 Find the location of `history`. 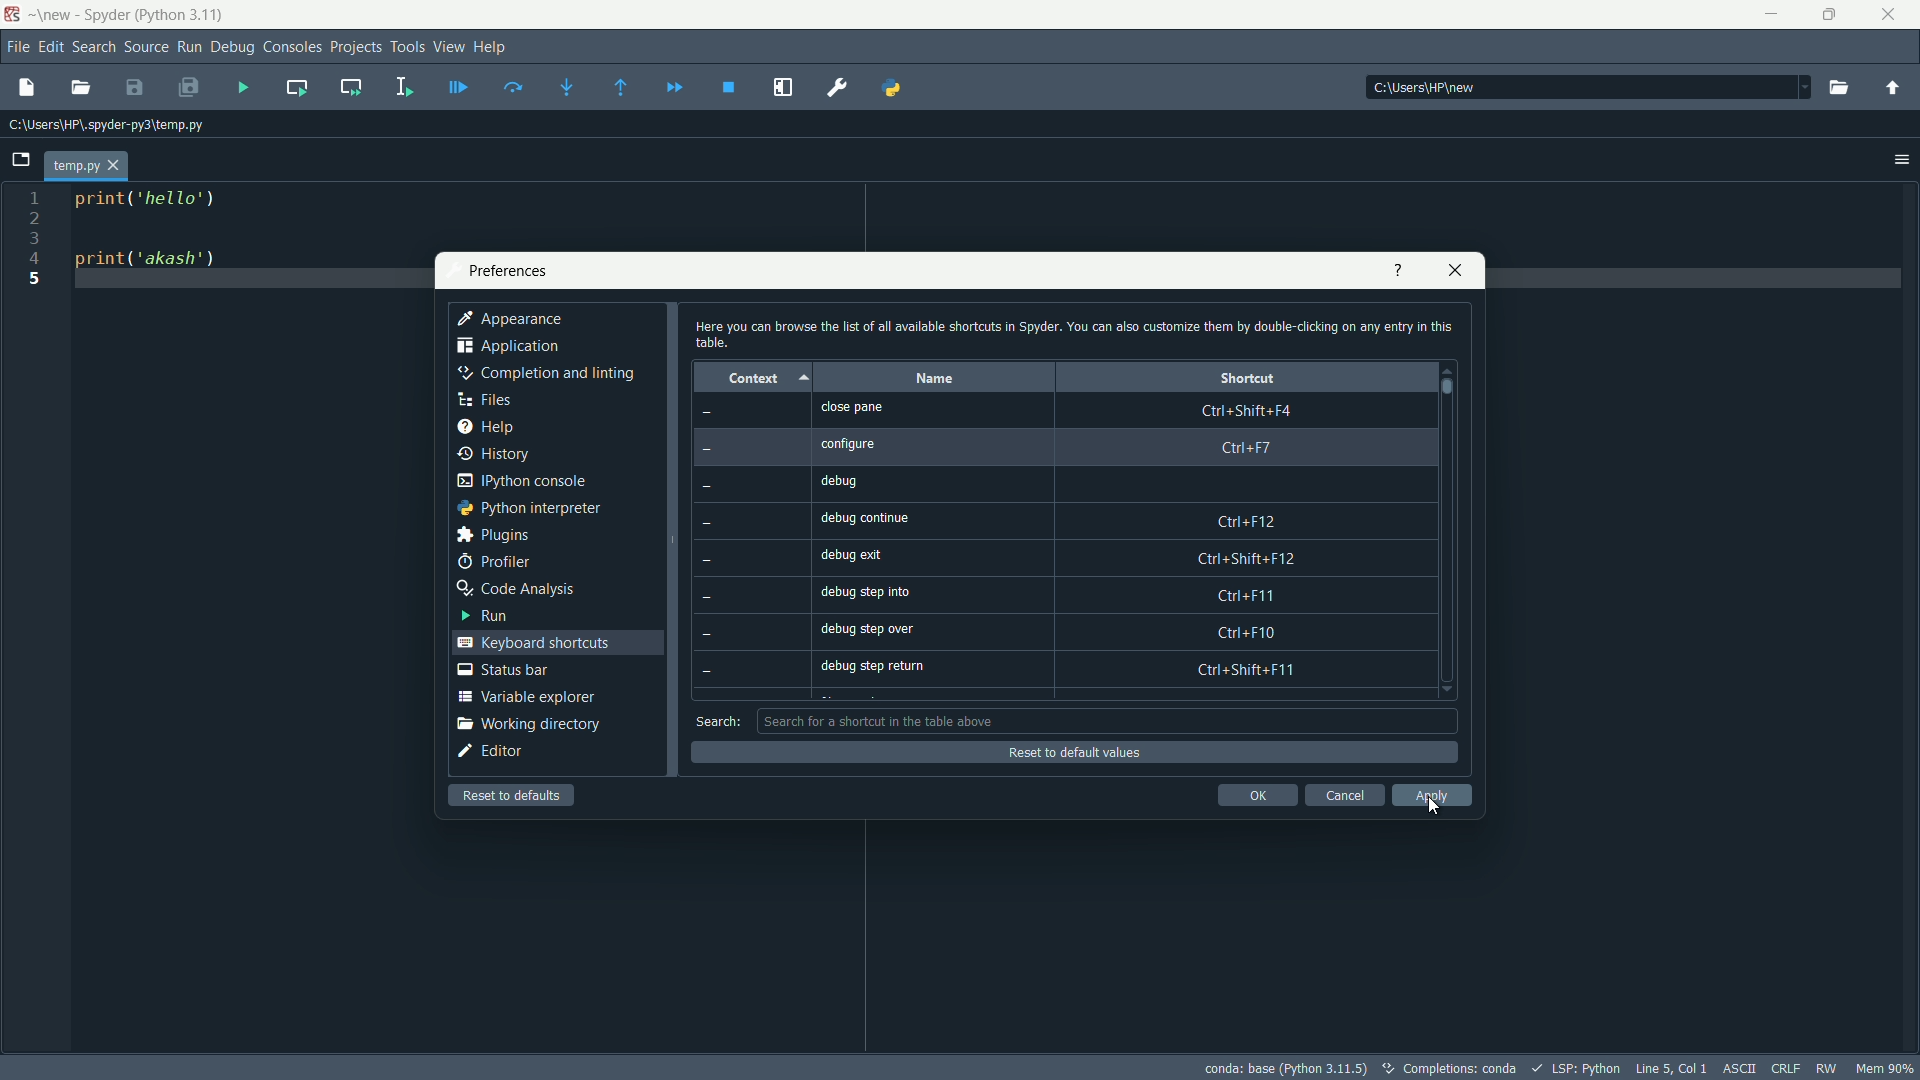

history is located at coordinates (494, 454).